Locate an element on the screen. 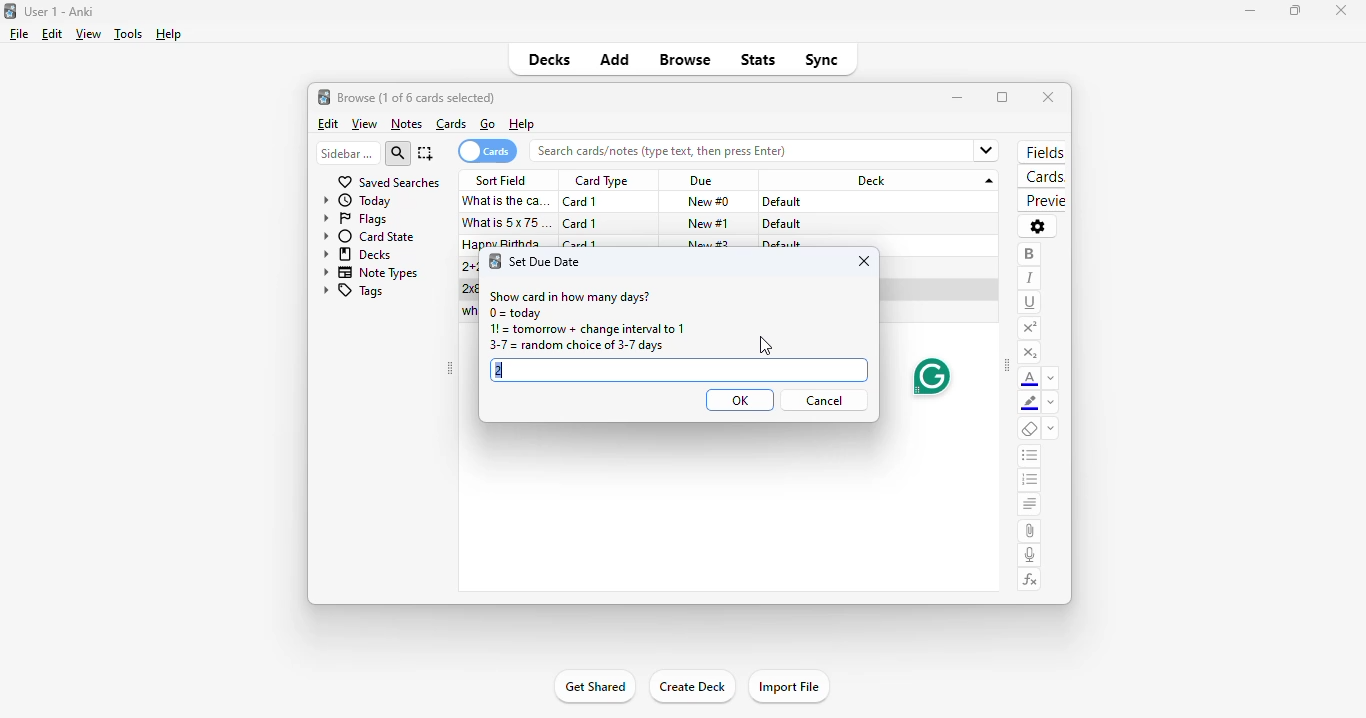 This screenshot has width=1366, height=718. logo is located at coordinates (493, 262).